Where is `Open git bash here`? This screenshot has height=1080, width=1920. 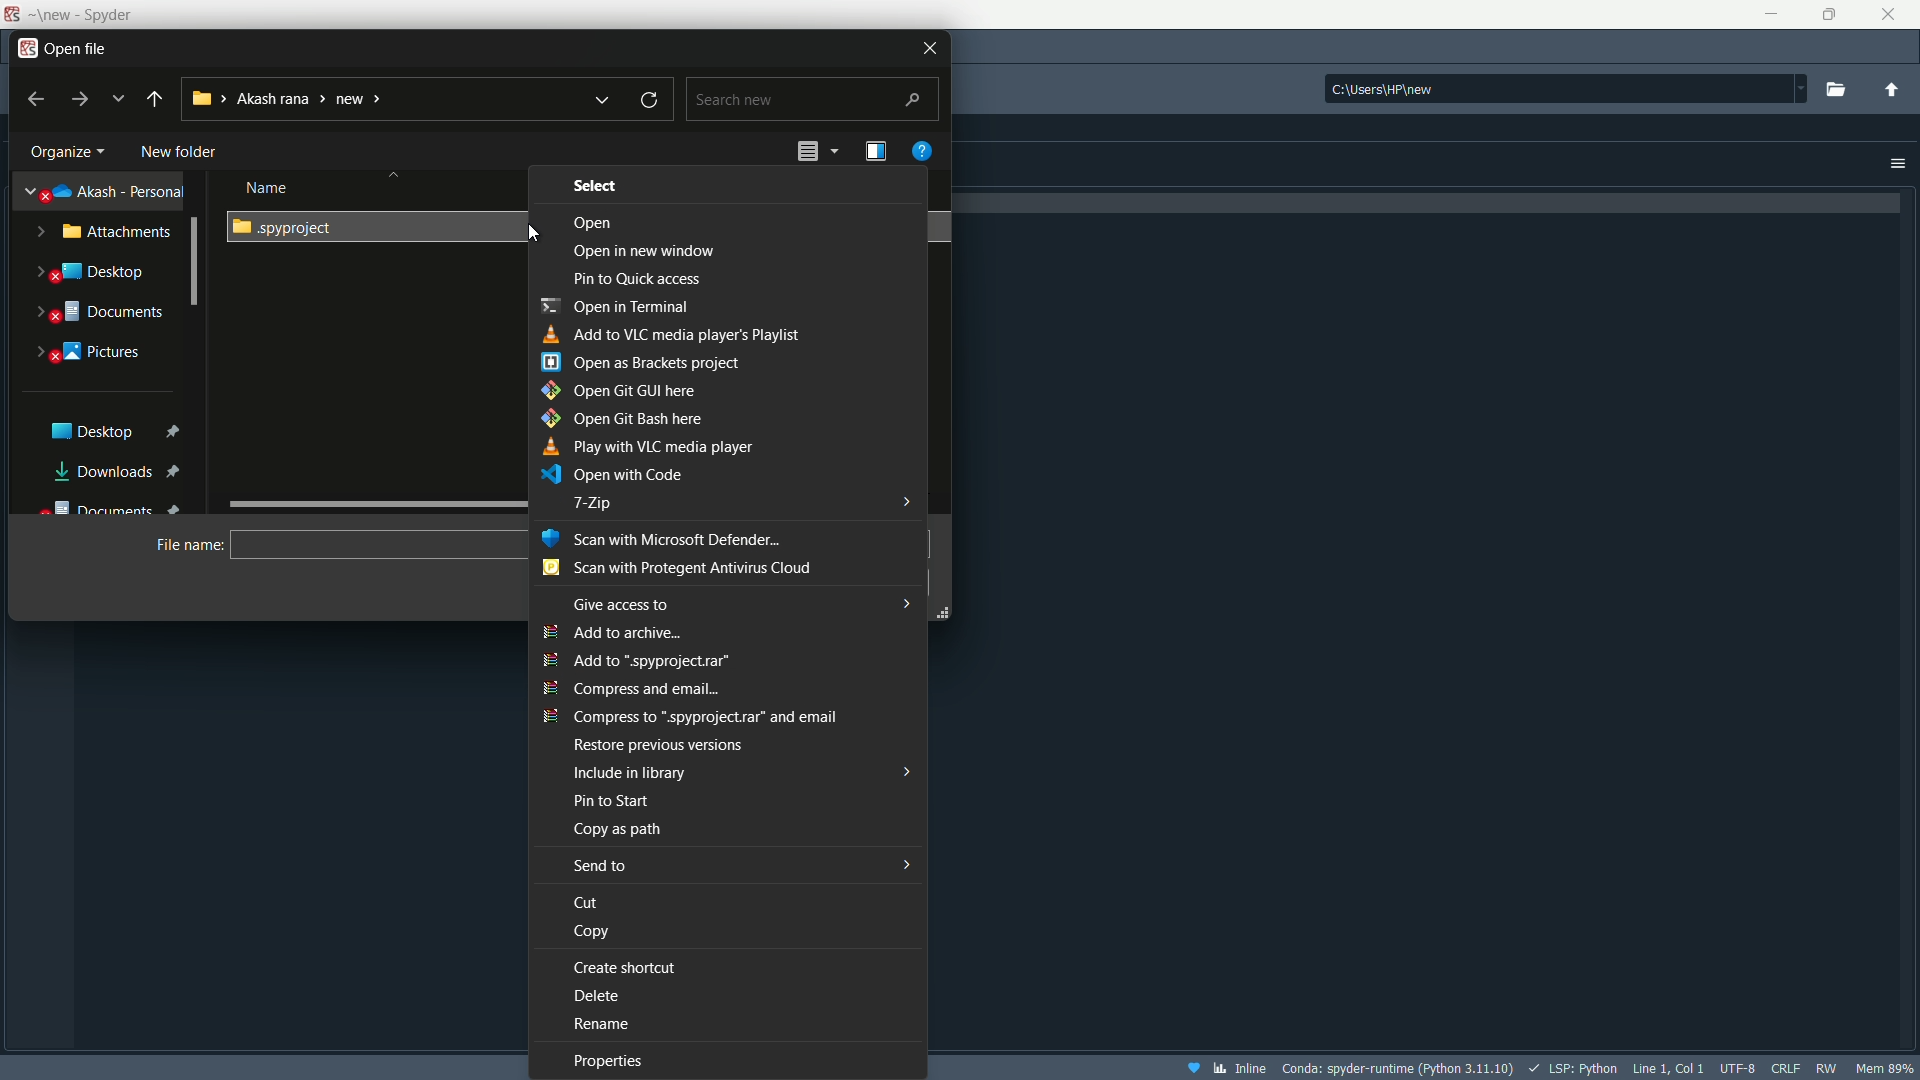
Open git bash here is located at coordinates (627, 420).